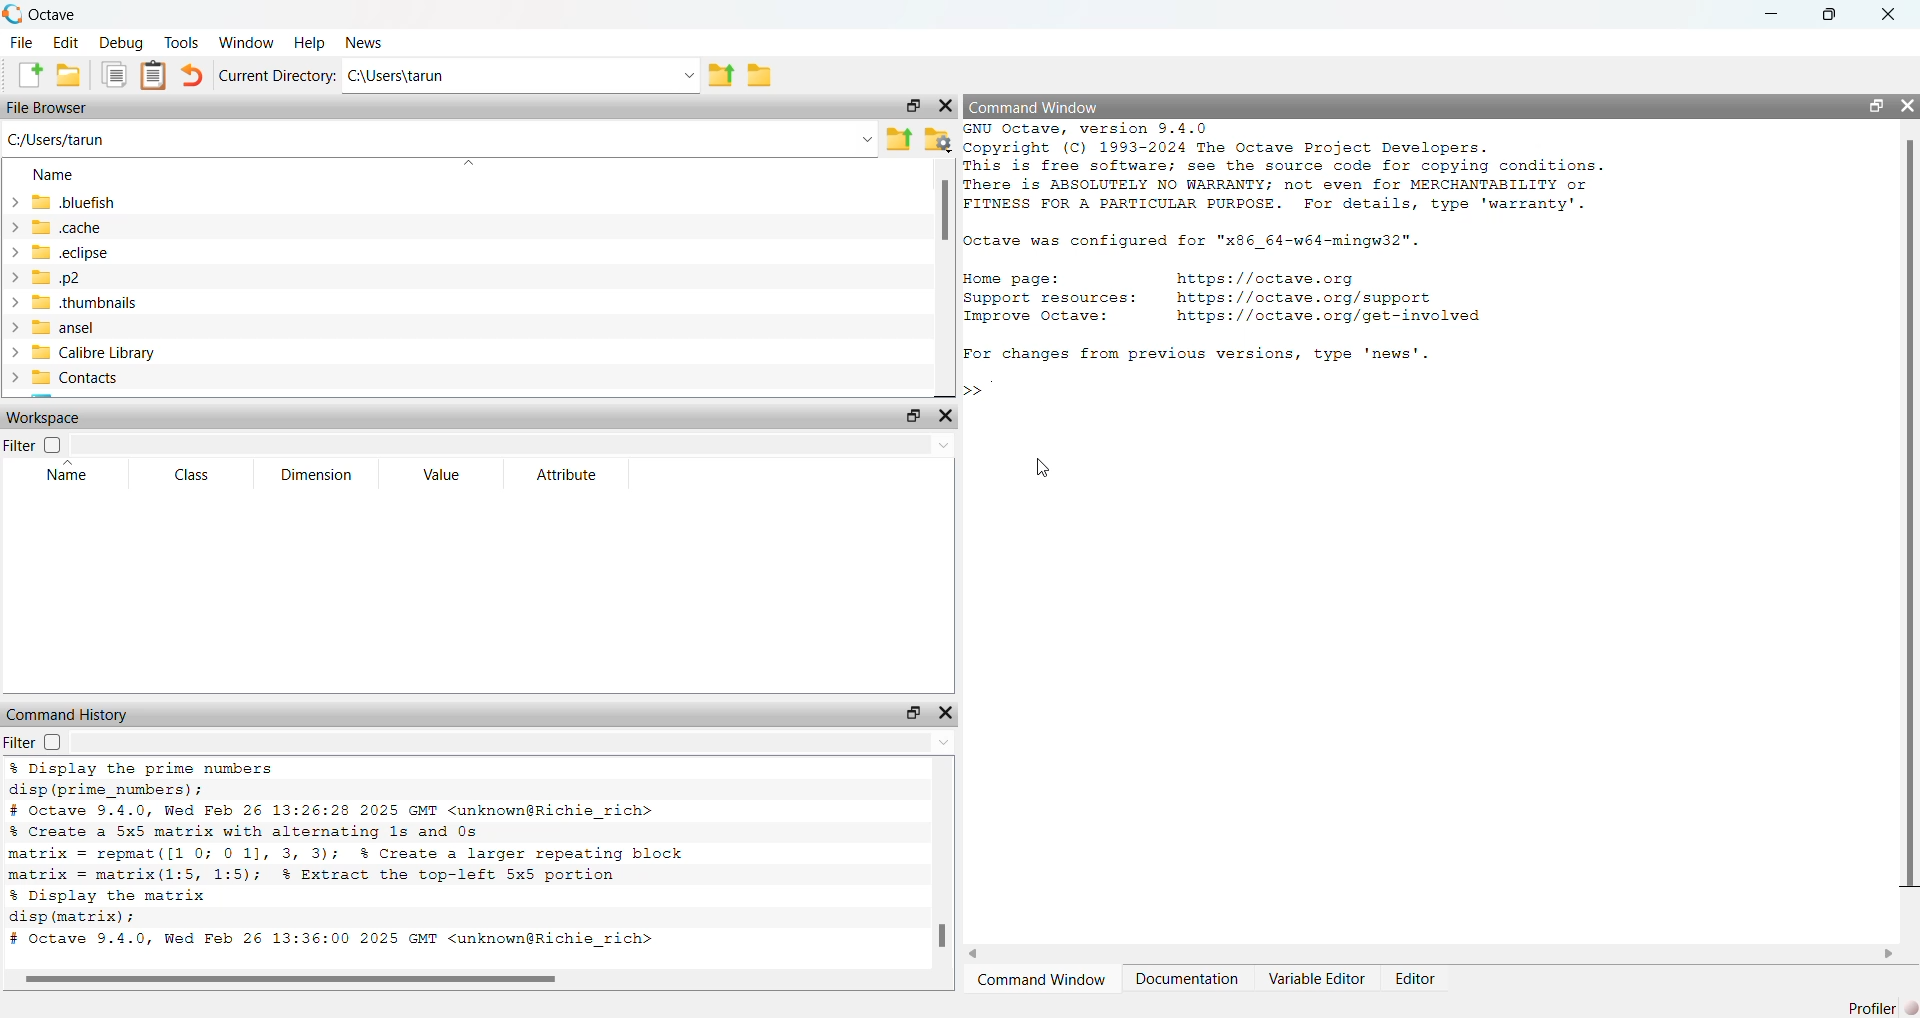 This screenshot has width=1920, height=1018. What do you see at coordinates (62, 477) in the screenshot?
I see `name` at bounding box center [62, 477].